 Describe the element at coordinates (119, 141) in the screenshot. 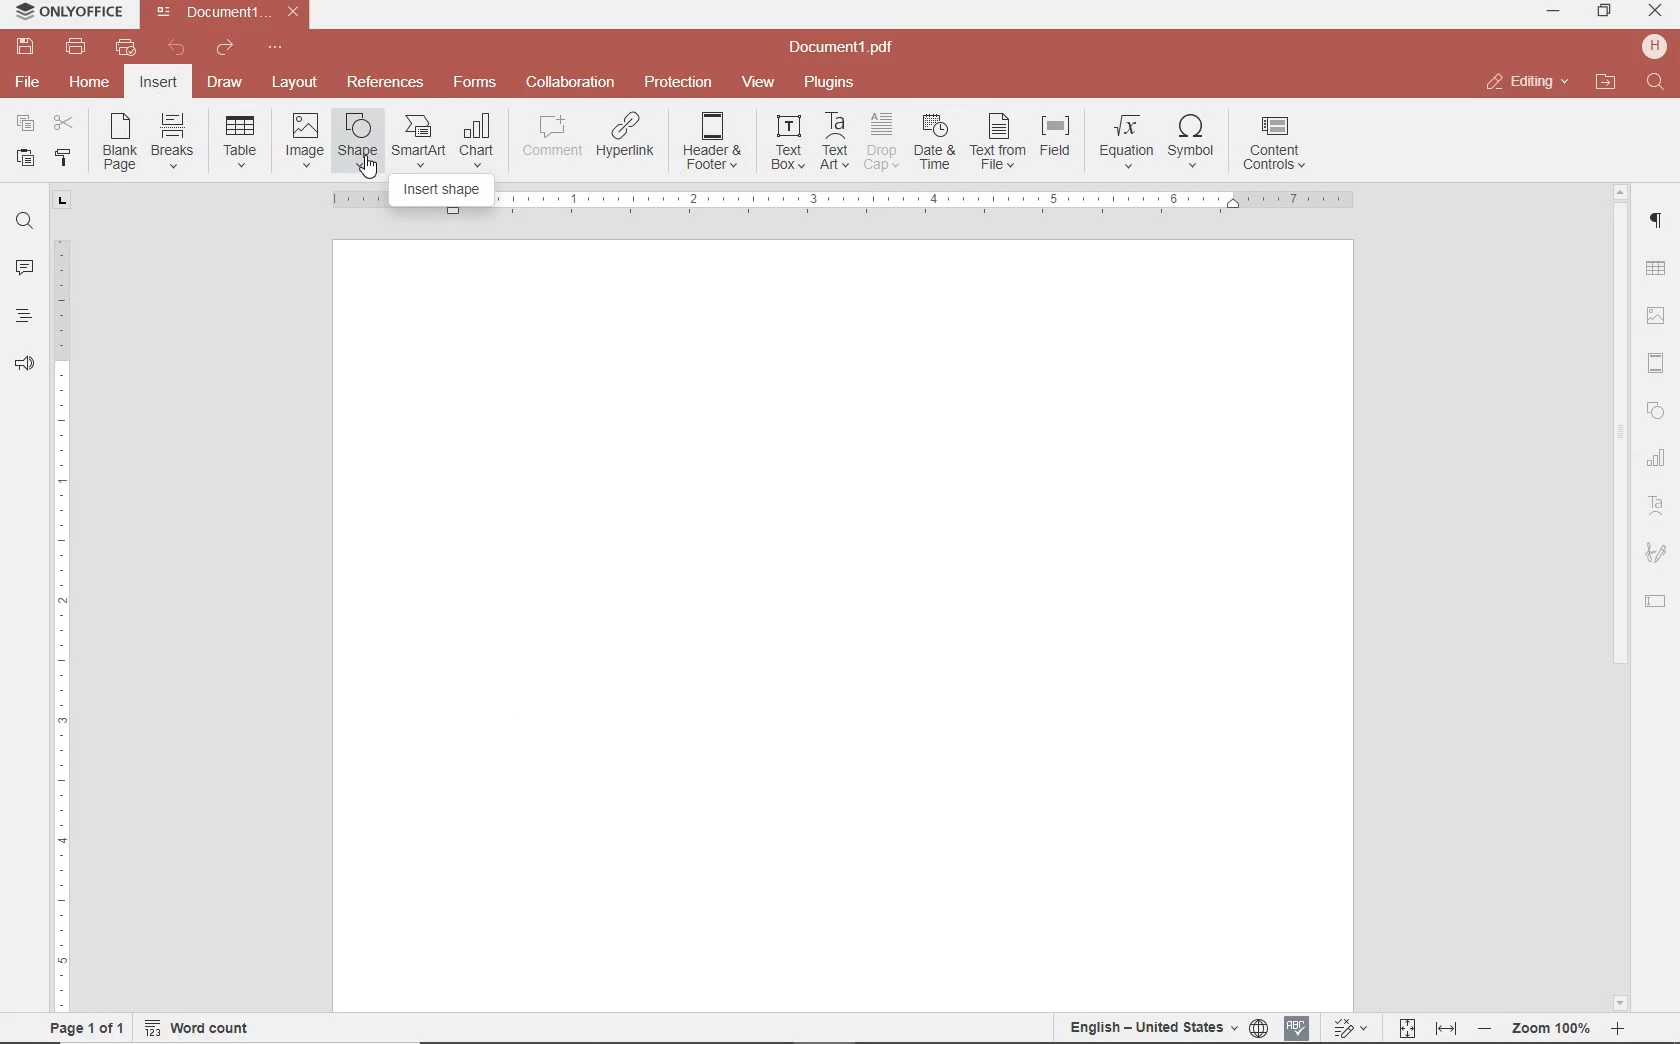

I see `INSERT BLANK PAGE` at that location.